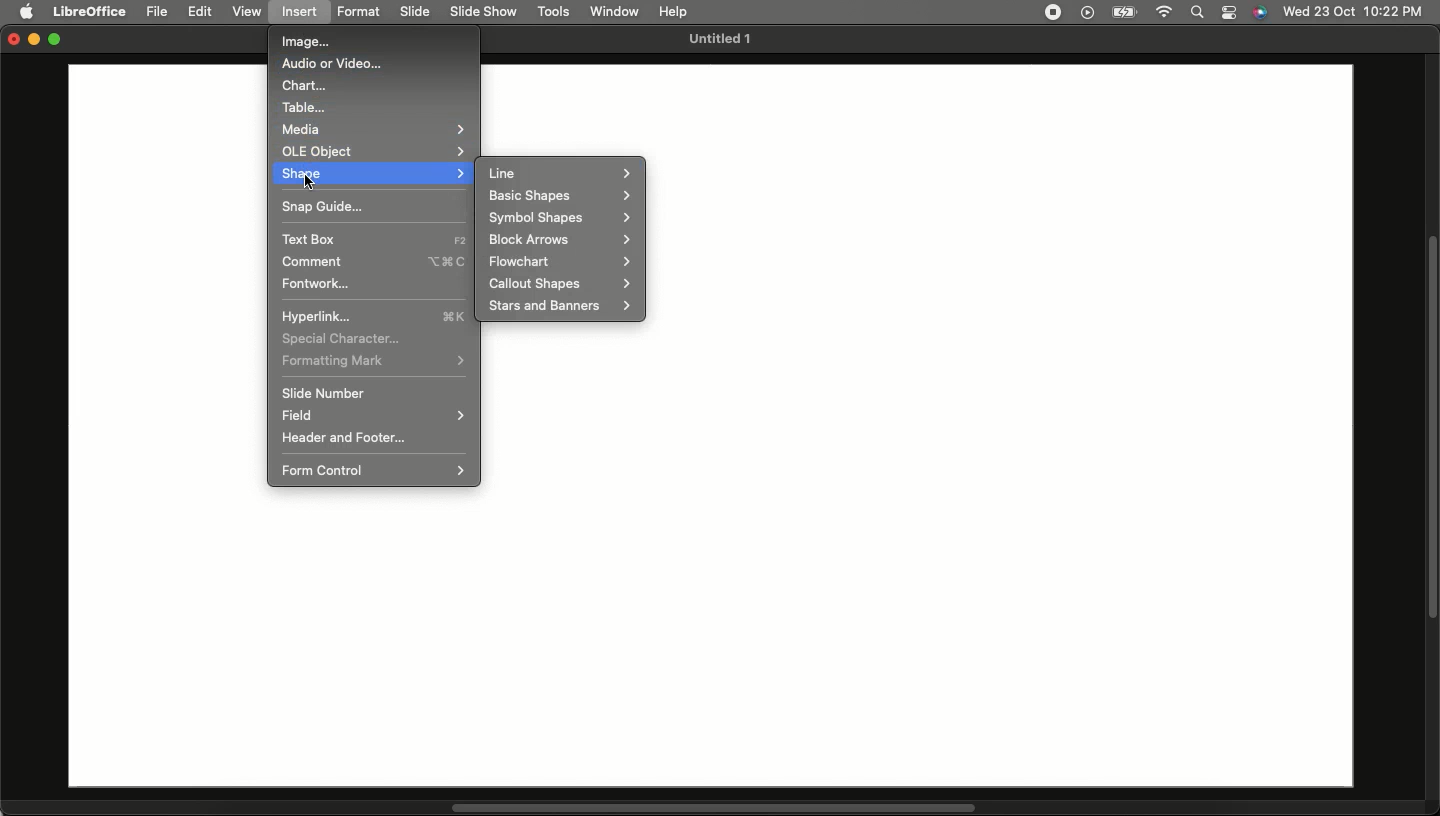 The image size is (1440, 816). I want to click on Internet, so click(1163, 13).